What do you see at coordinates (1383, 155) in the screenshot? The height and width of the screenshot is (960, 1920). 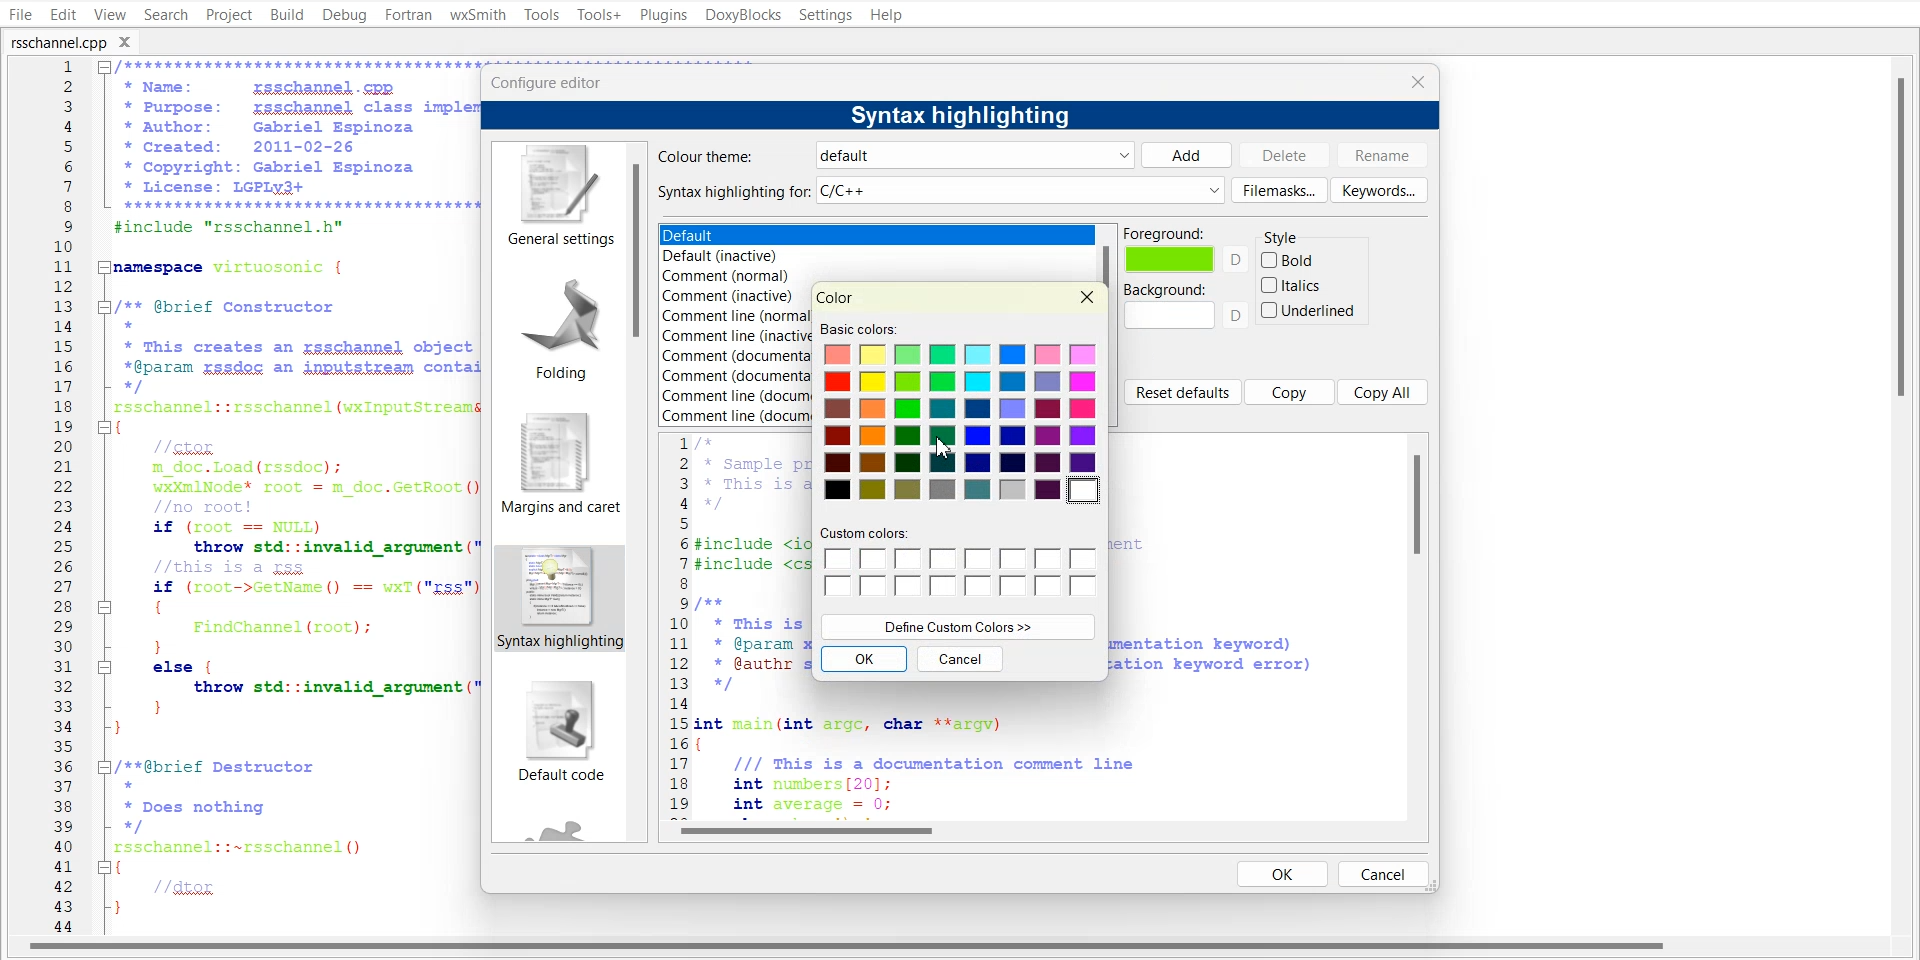 I see `Rename` at bounding box center [1383, 155].